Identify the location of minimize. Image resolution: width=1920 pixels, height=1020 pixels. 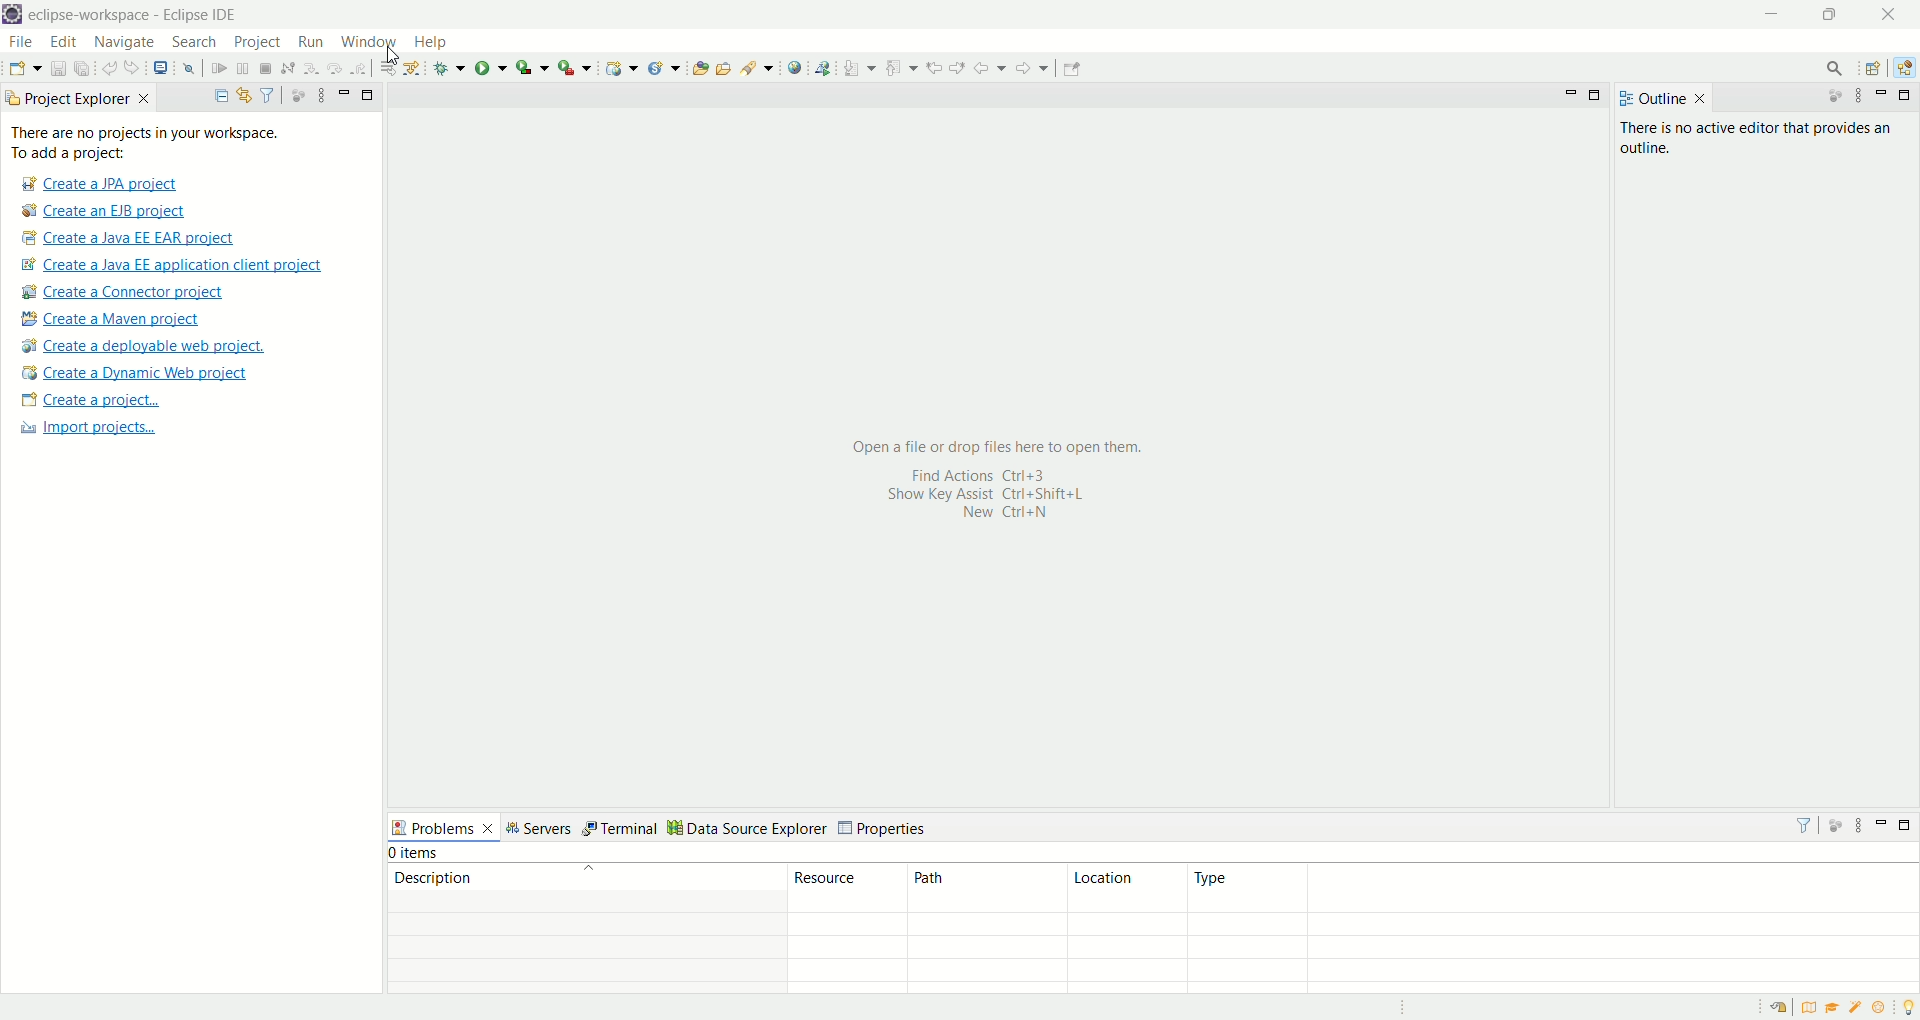
(1881, 825).